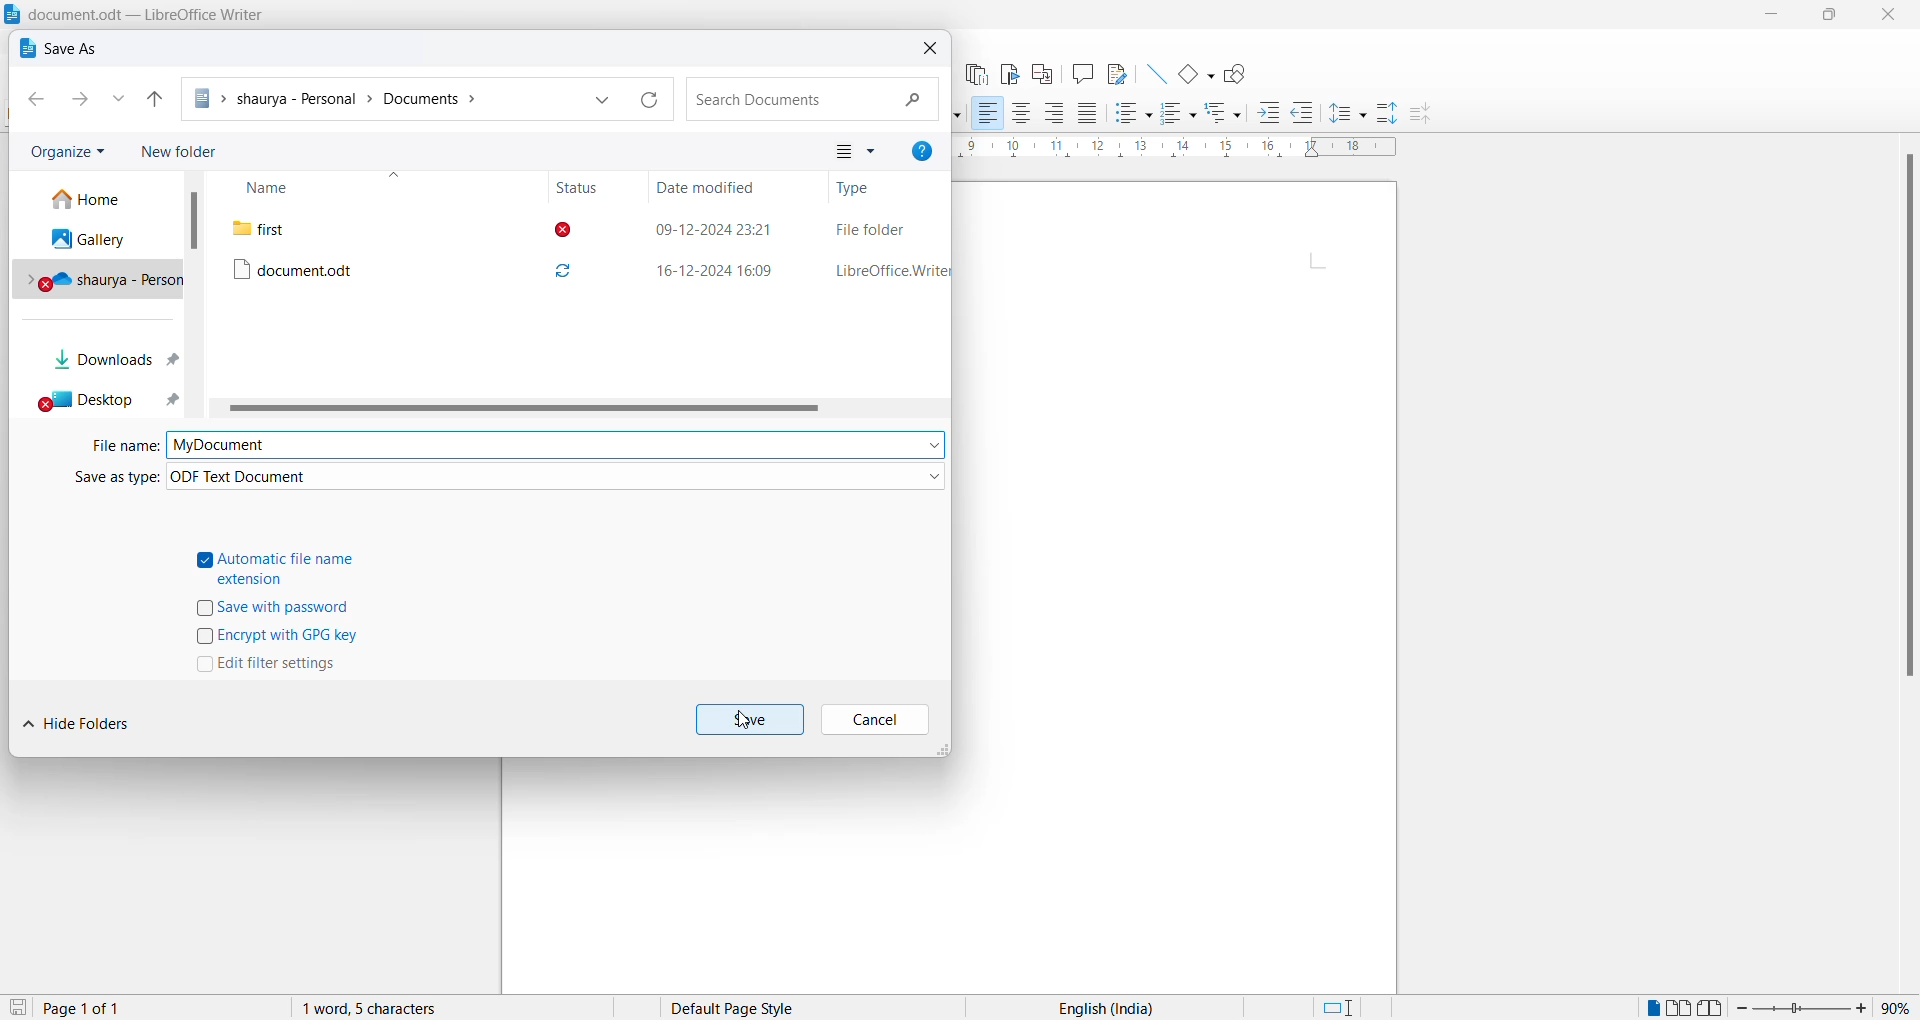  I want to click on page, so click(1181, 585).